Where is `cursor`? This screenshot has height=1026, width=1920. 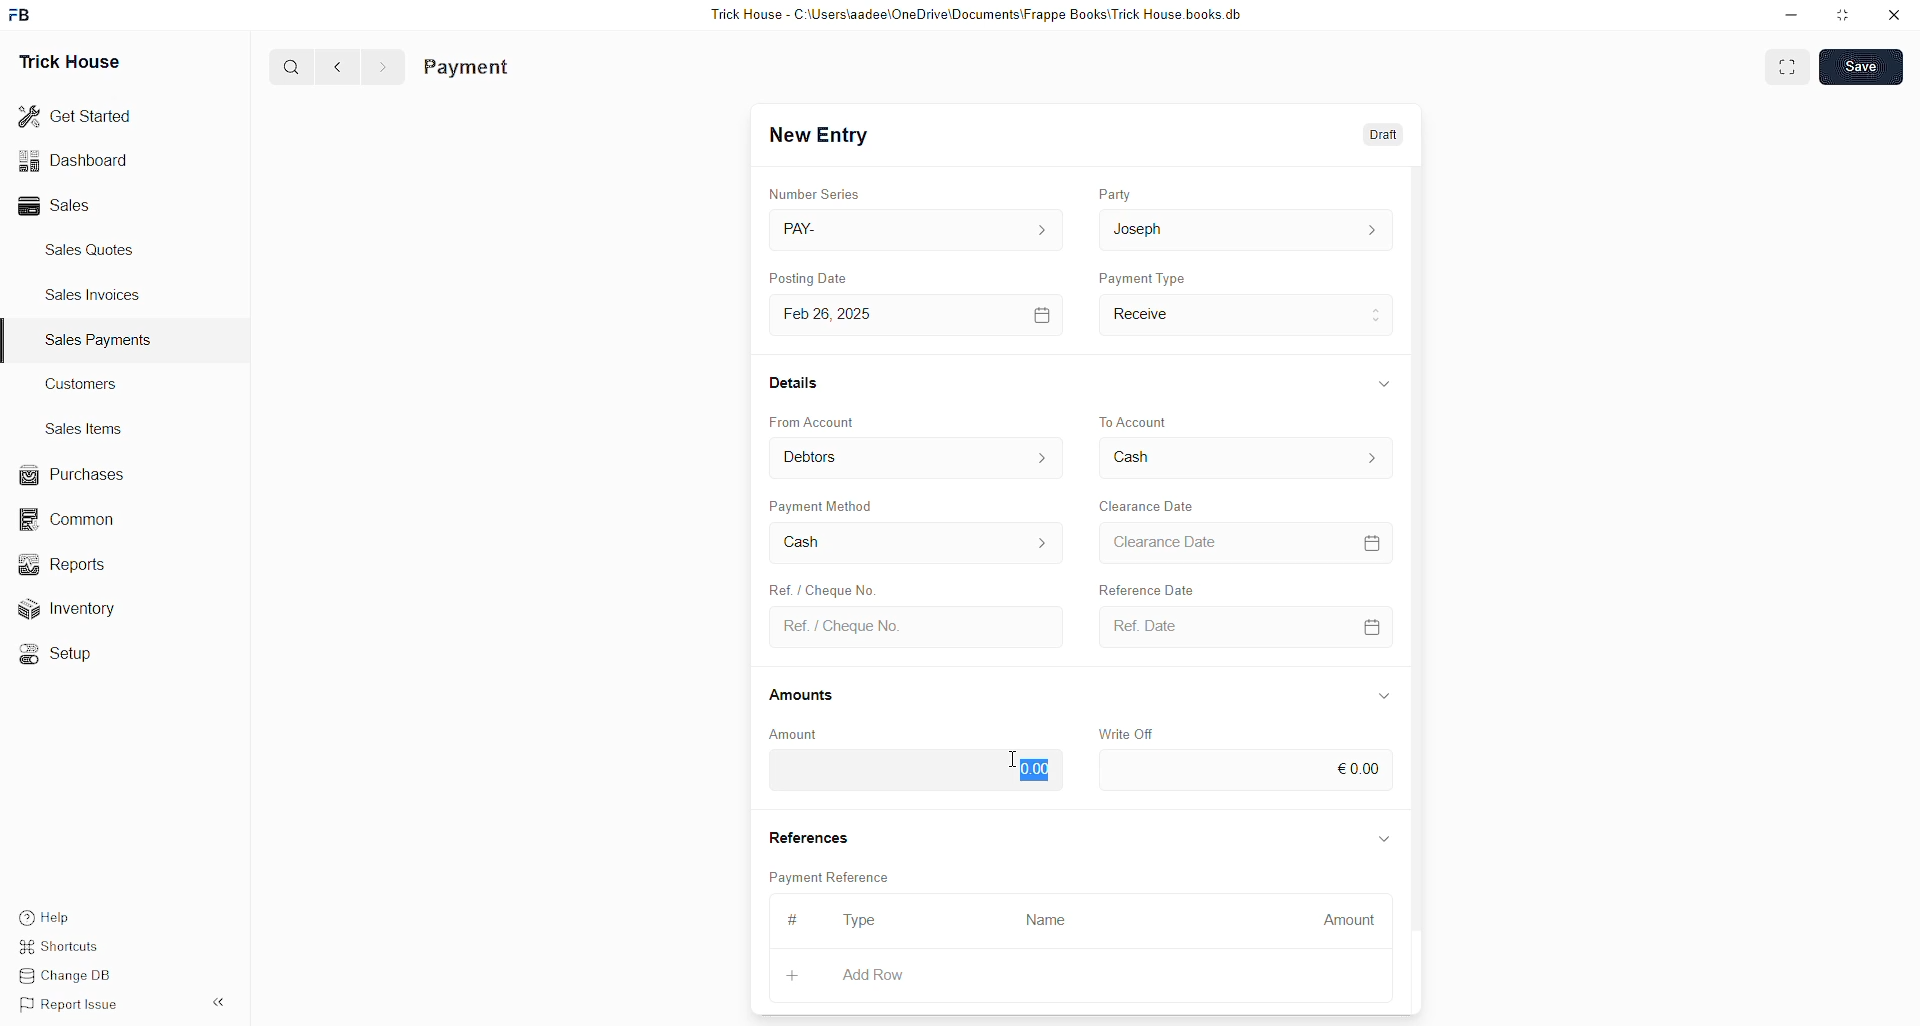
cursor is located at coordinates (1013, 758).